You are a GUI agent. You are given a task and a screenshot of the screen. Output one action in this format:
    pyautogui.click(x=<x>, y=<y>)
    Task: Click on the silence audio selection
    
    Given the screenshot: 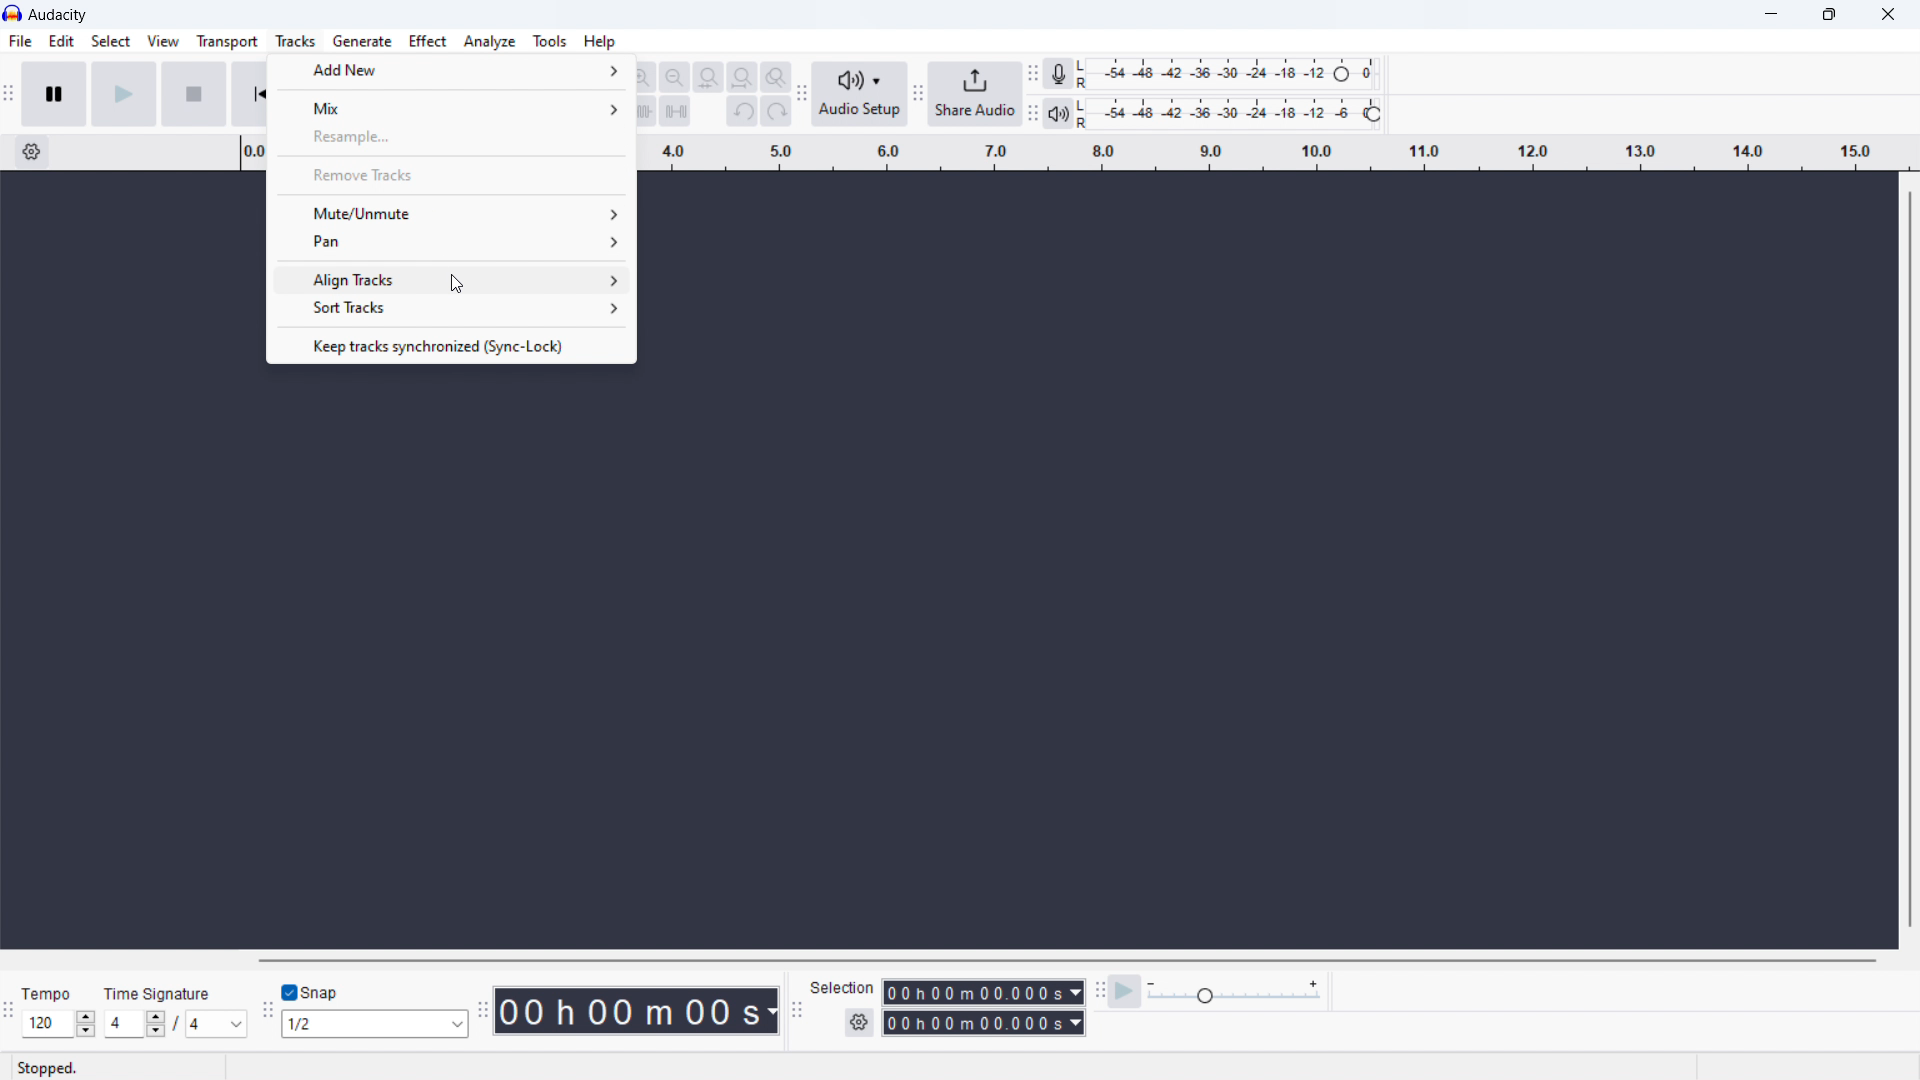 What is the action you would take?
    pyautogui.click(x=675, y=112)
    